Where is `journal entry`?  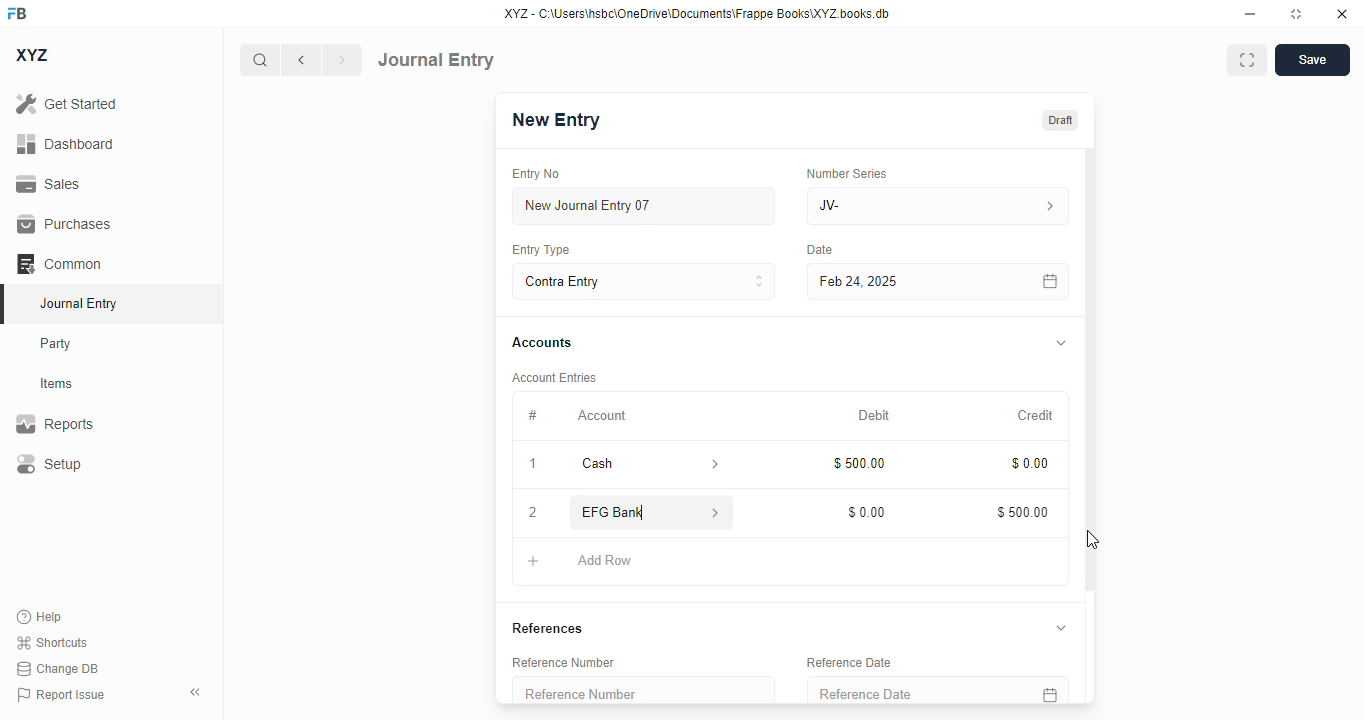
journal entry is located at coordinates (80, 303).